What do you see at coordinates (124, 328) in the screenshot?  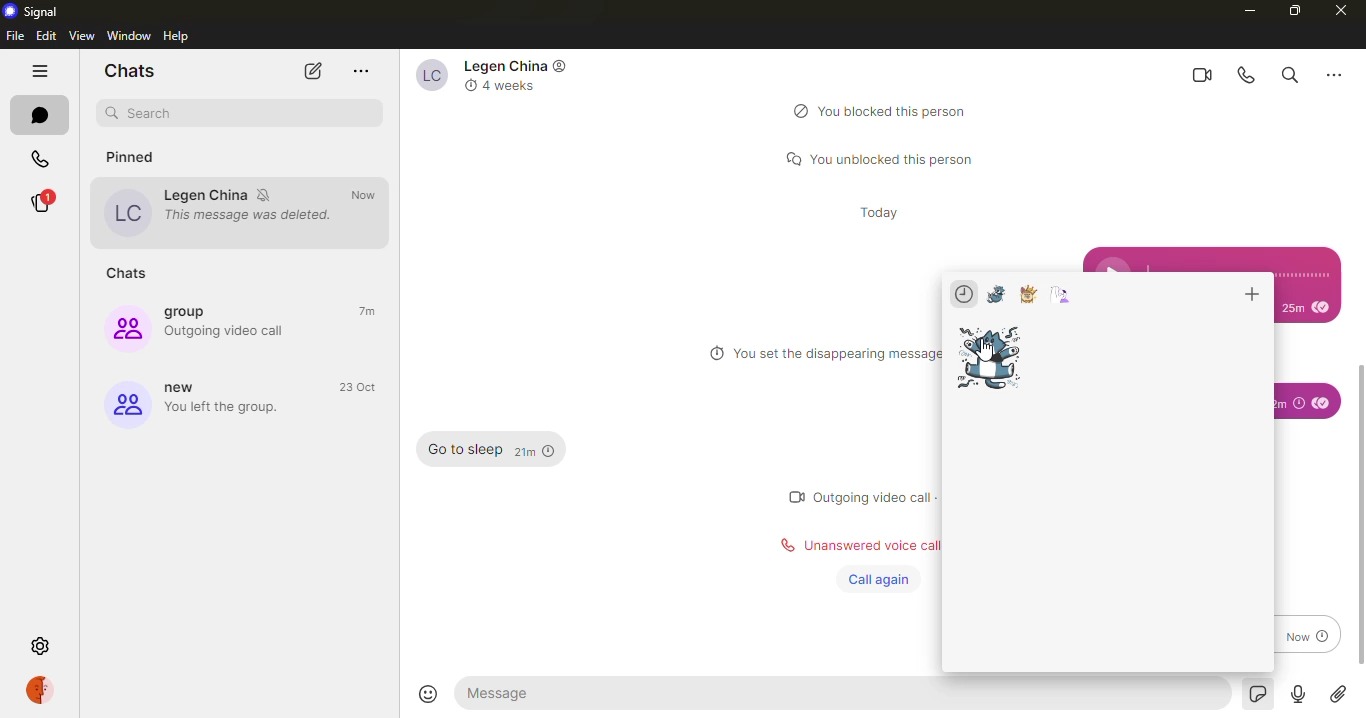 I see `group profile` at bounding box center [124, 328].